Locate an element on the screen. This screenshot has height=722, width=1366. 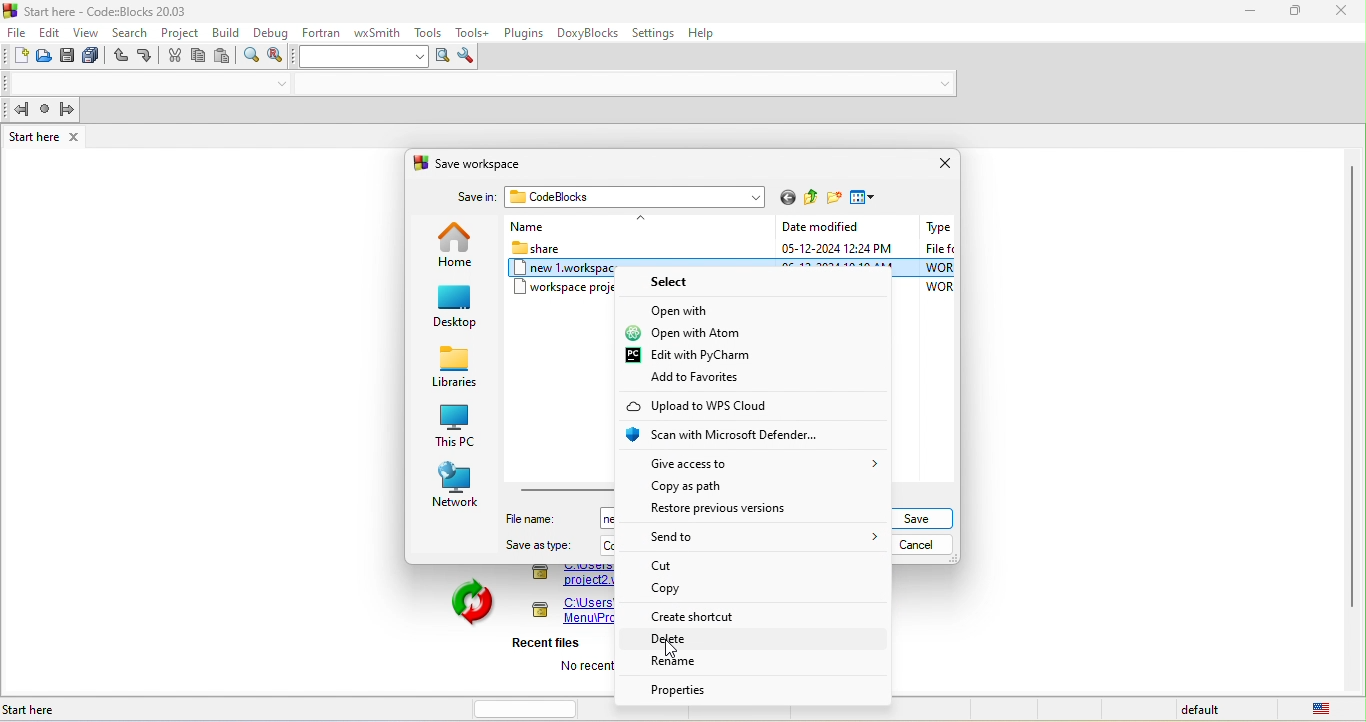
replace is located at coordinates (280, 56).